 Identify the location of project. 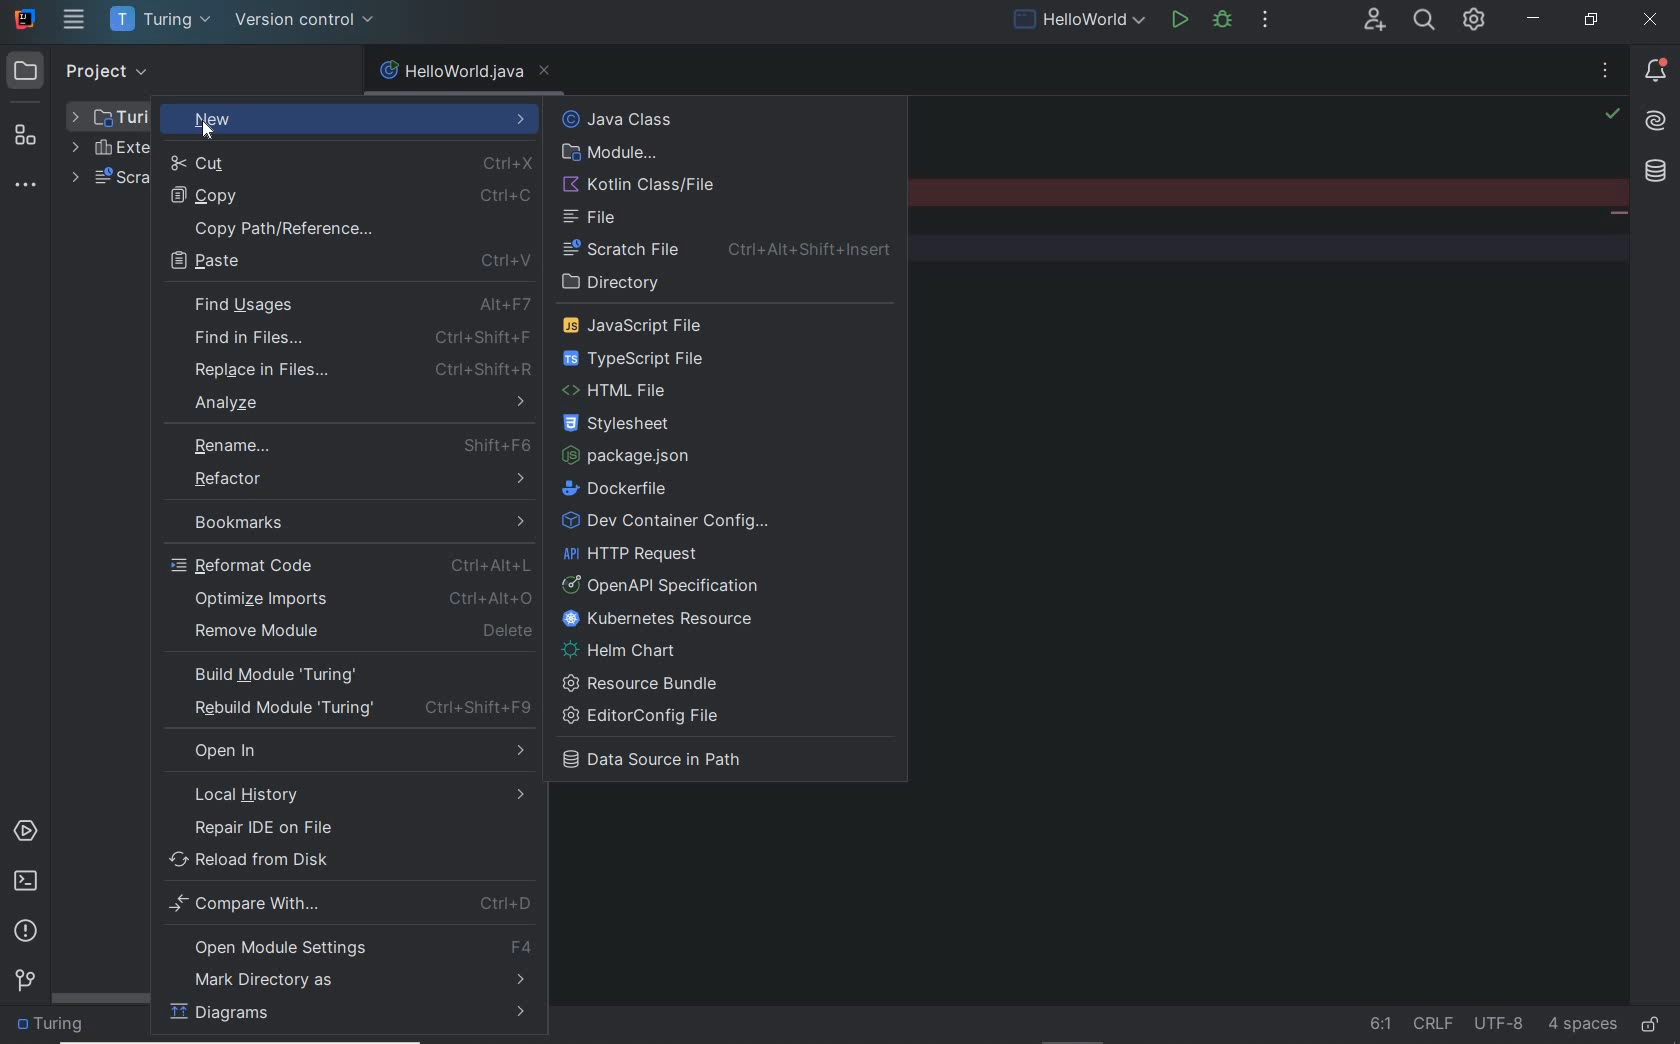
(82, 69).